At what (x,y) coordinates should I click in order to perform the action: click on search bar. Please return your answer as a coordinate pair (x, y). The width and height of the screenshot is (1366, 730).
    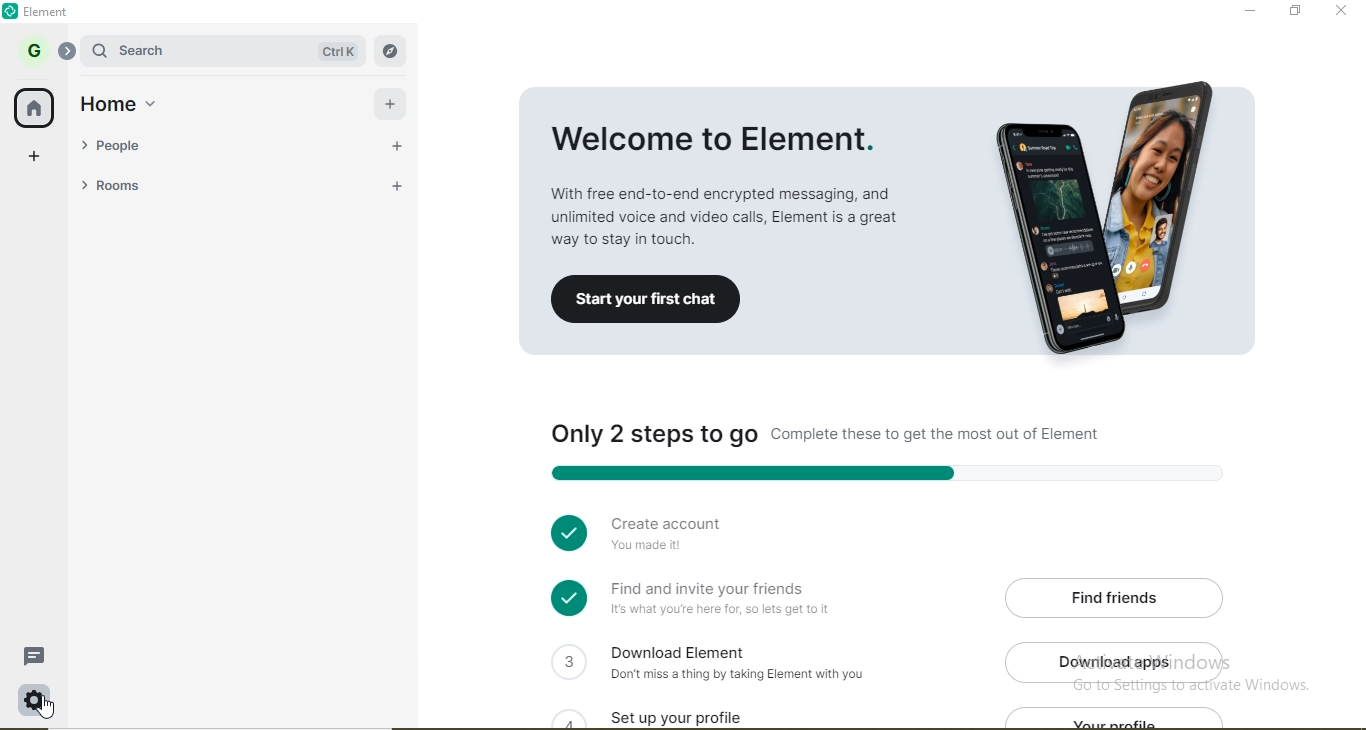
    Looking at the image, I should click on (172, 50).